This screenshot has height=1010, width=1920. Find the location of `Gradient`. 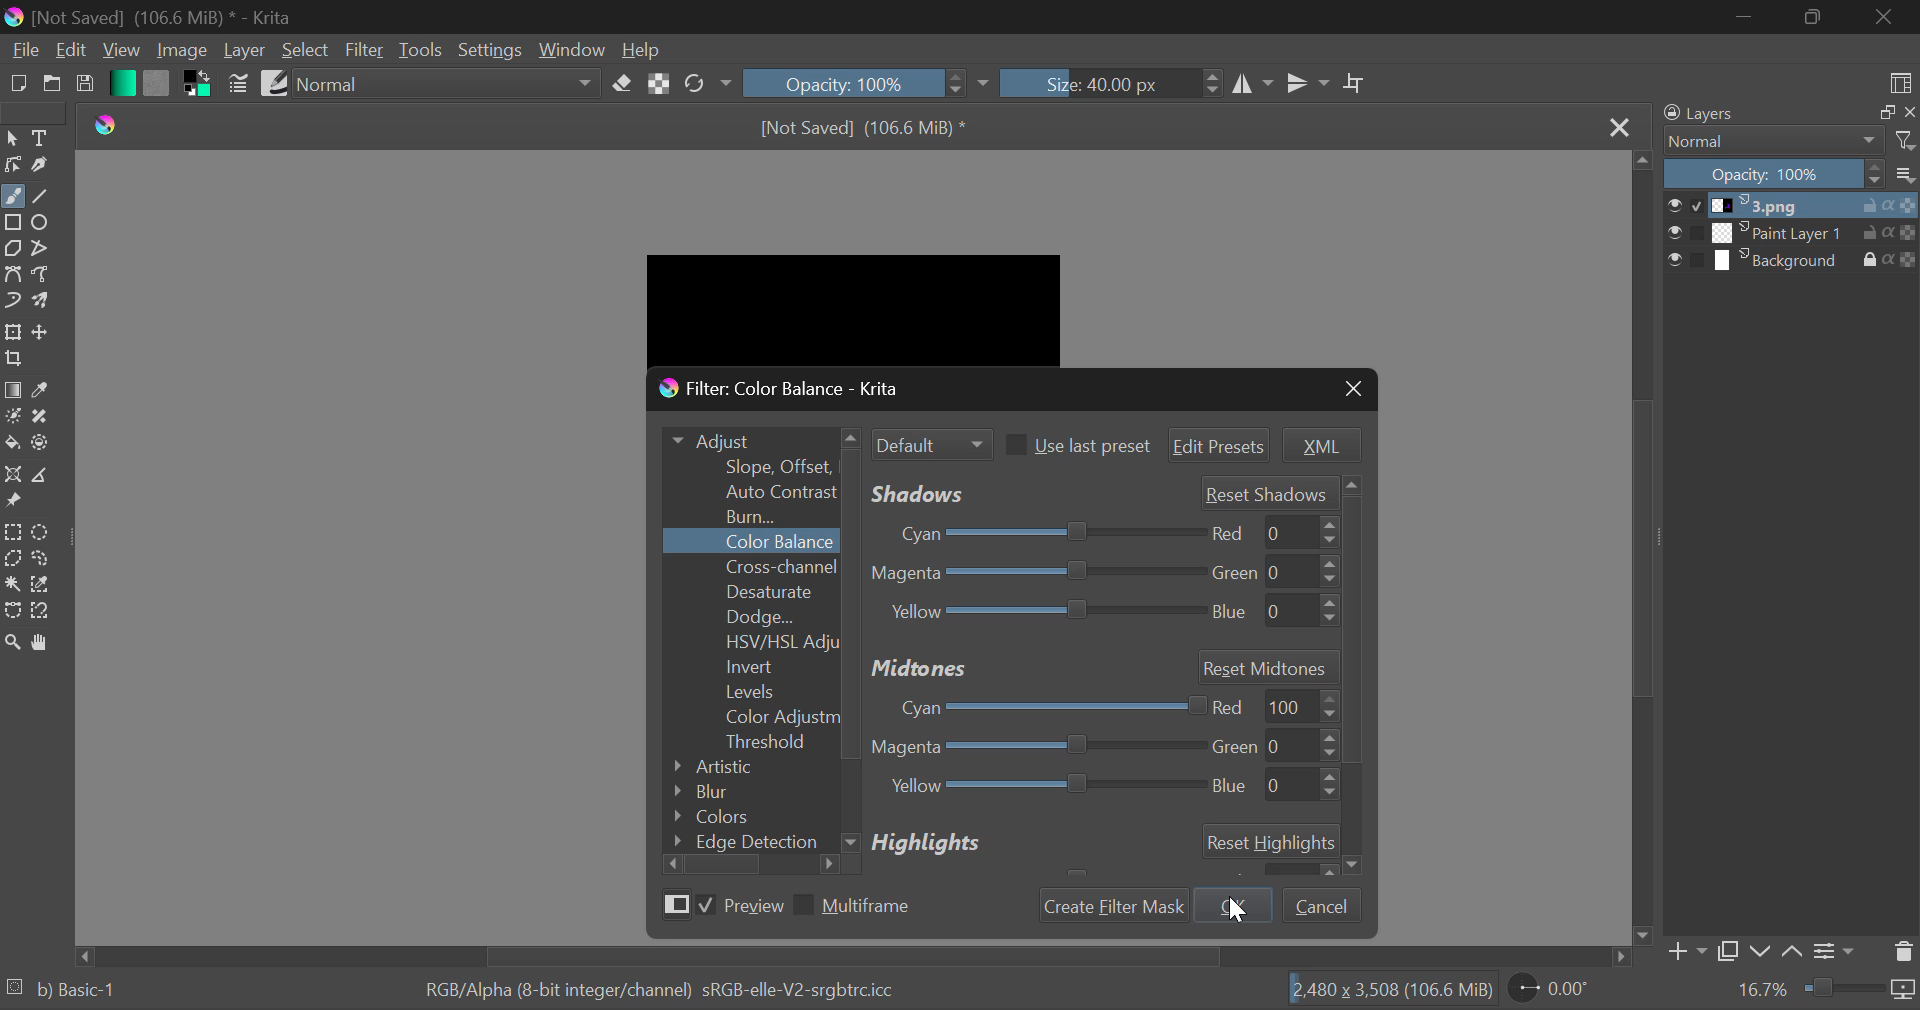

Gradient is located at coordinates (121, 84).